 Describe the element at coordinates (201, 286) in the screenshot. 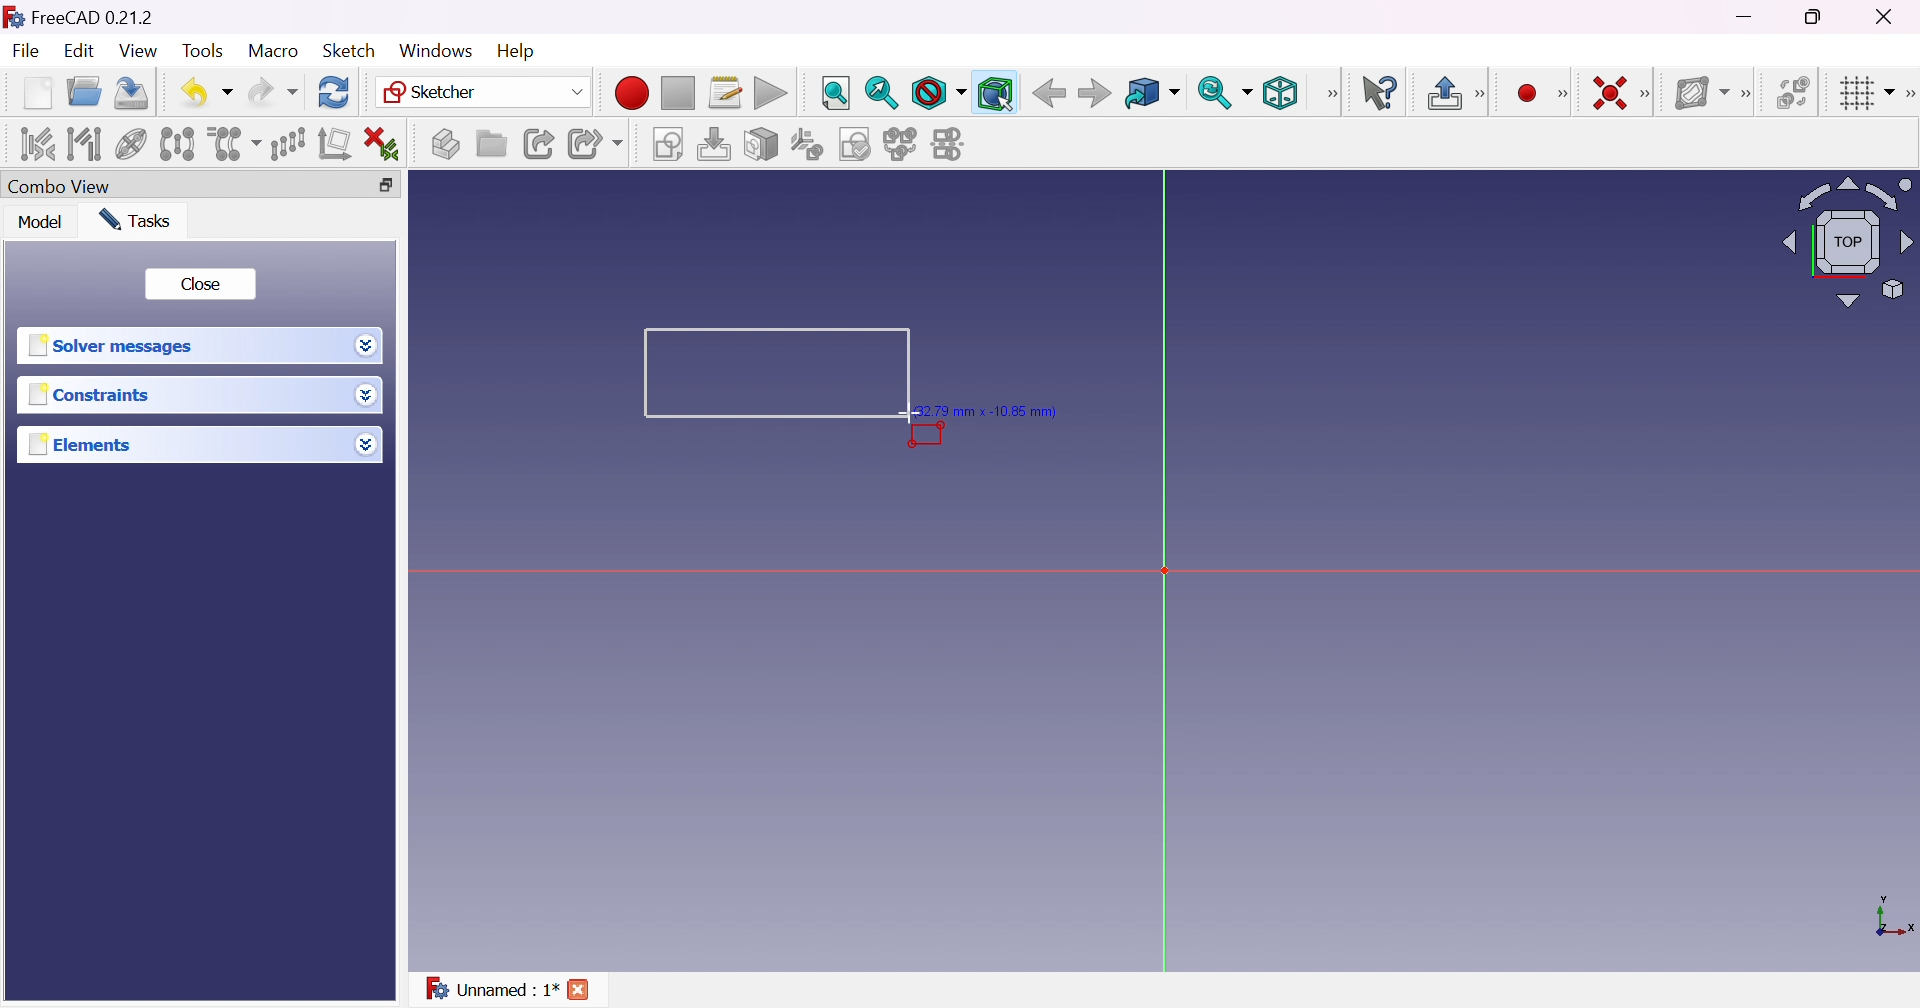

I see `Close` at that location.